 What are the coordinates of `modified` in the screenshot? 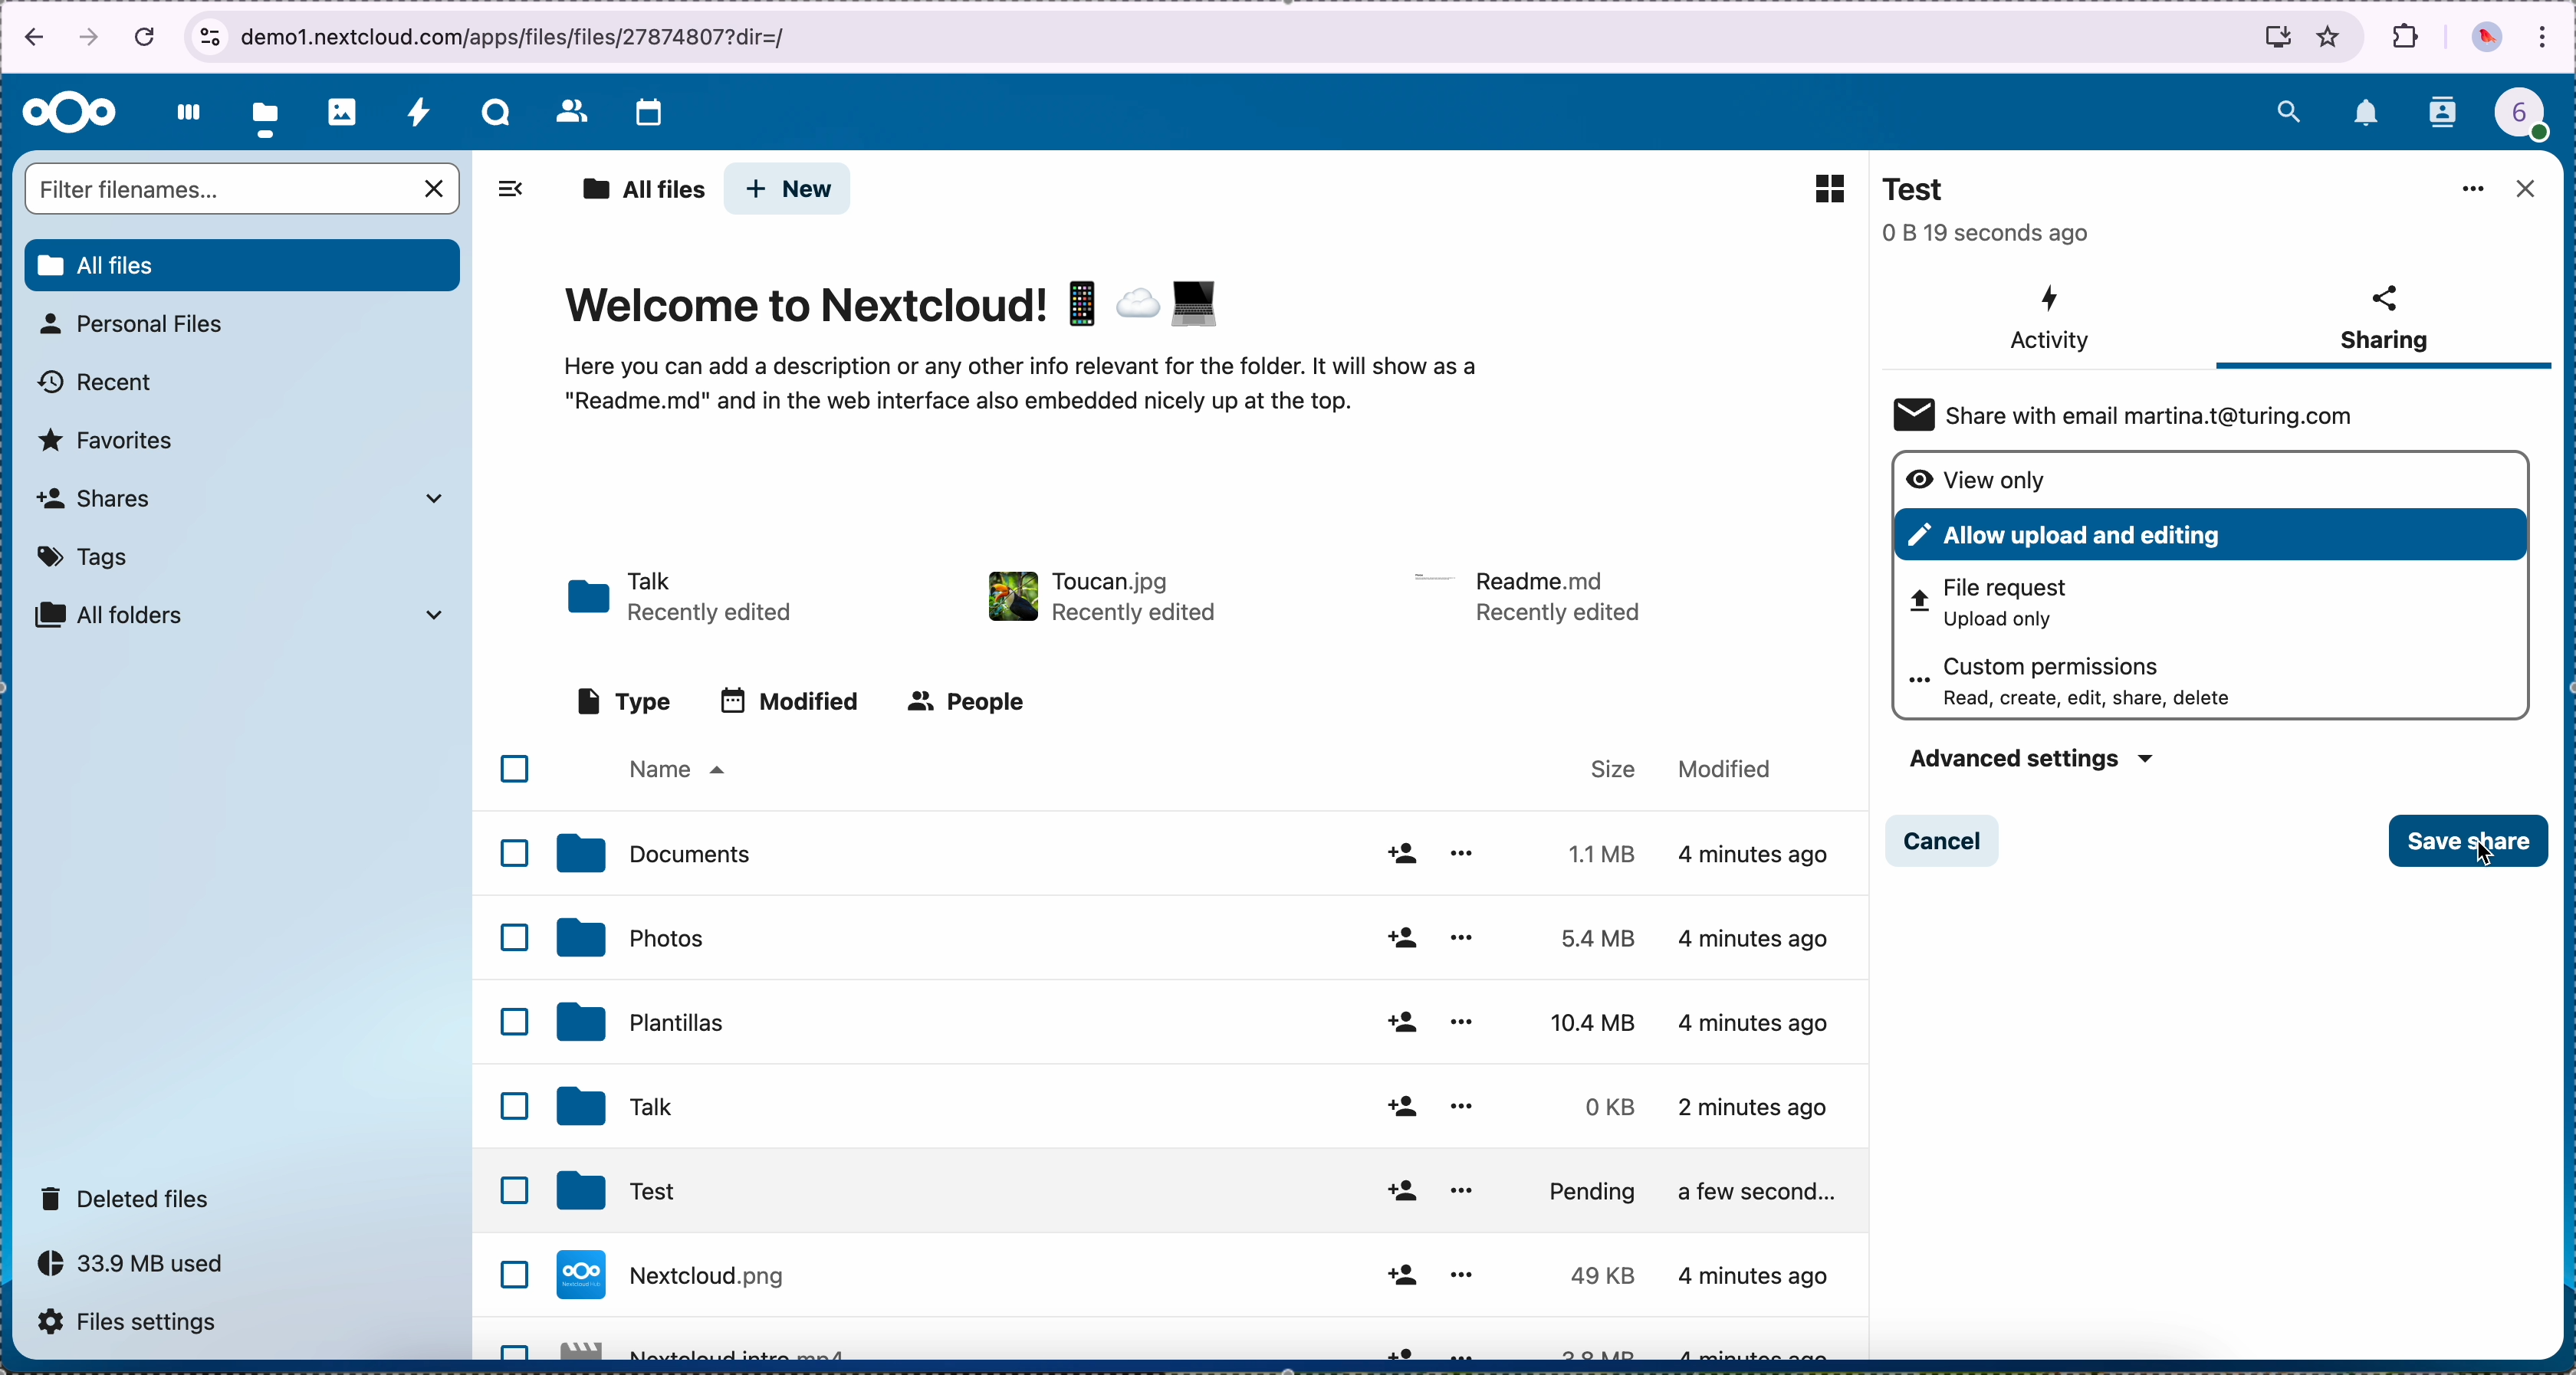 It's located at (1737, 771).